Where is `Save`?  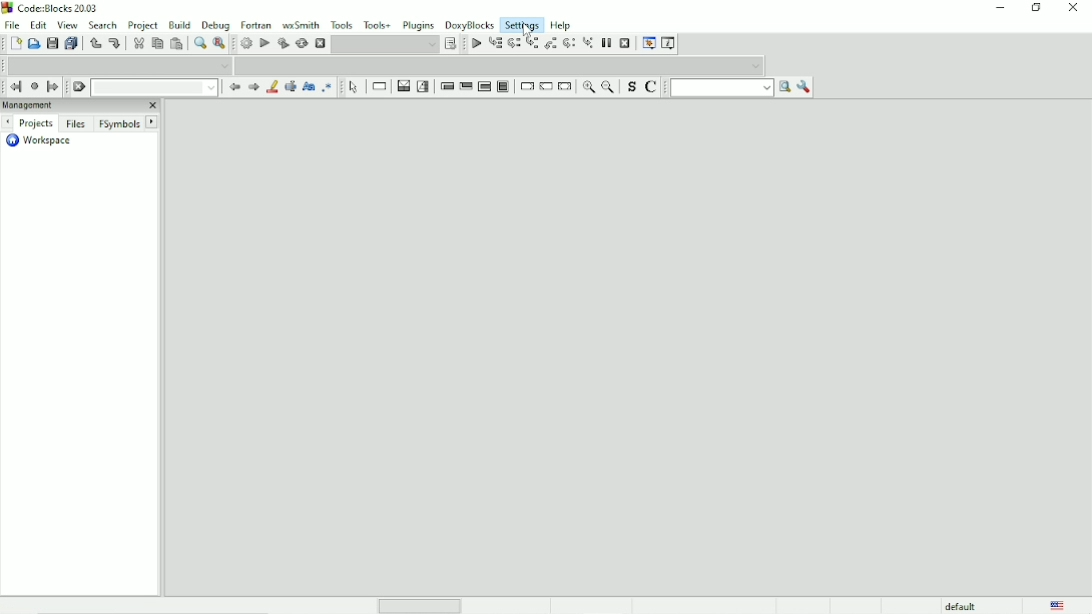
Save is located at coordinates (51, 43).